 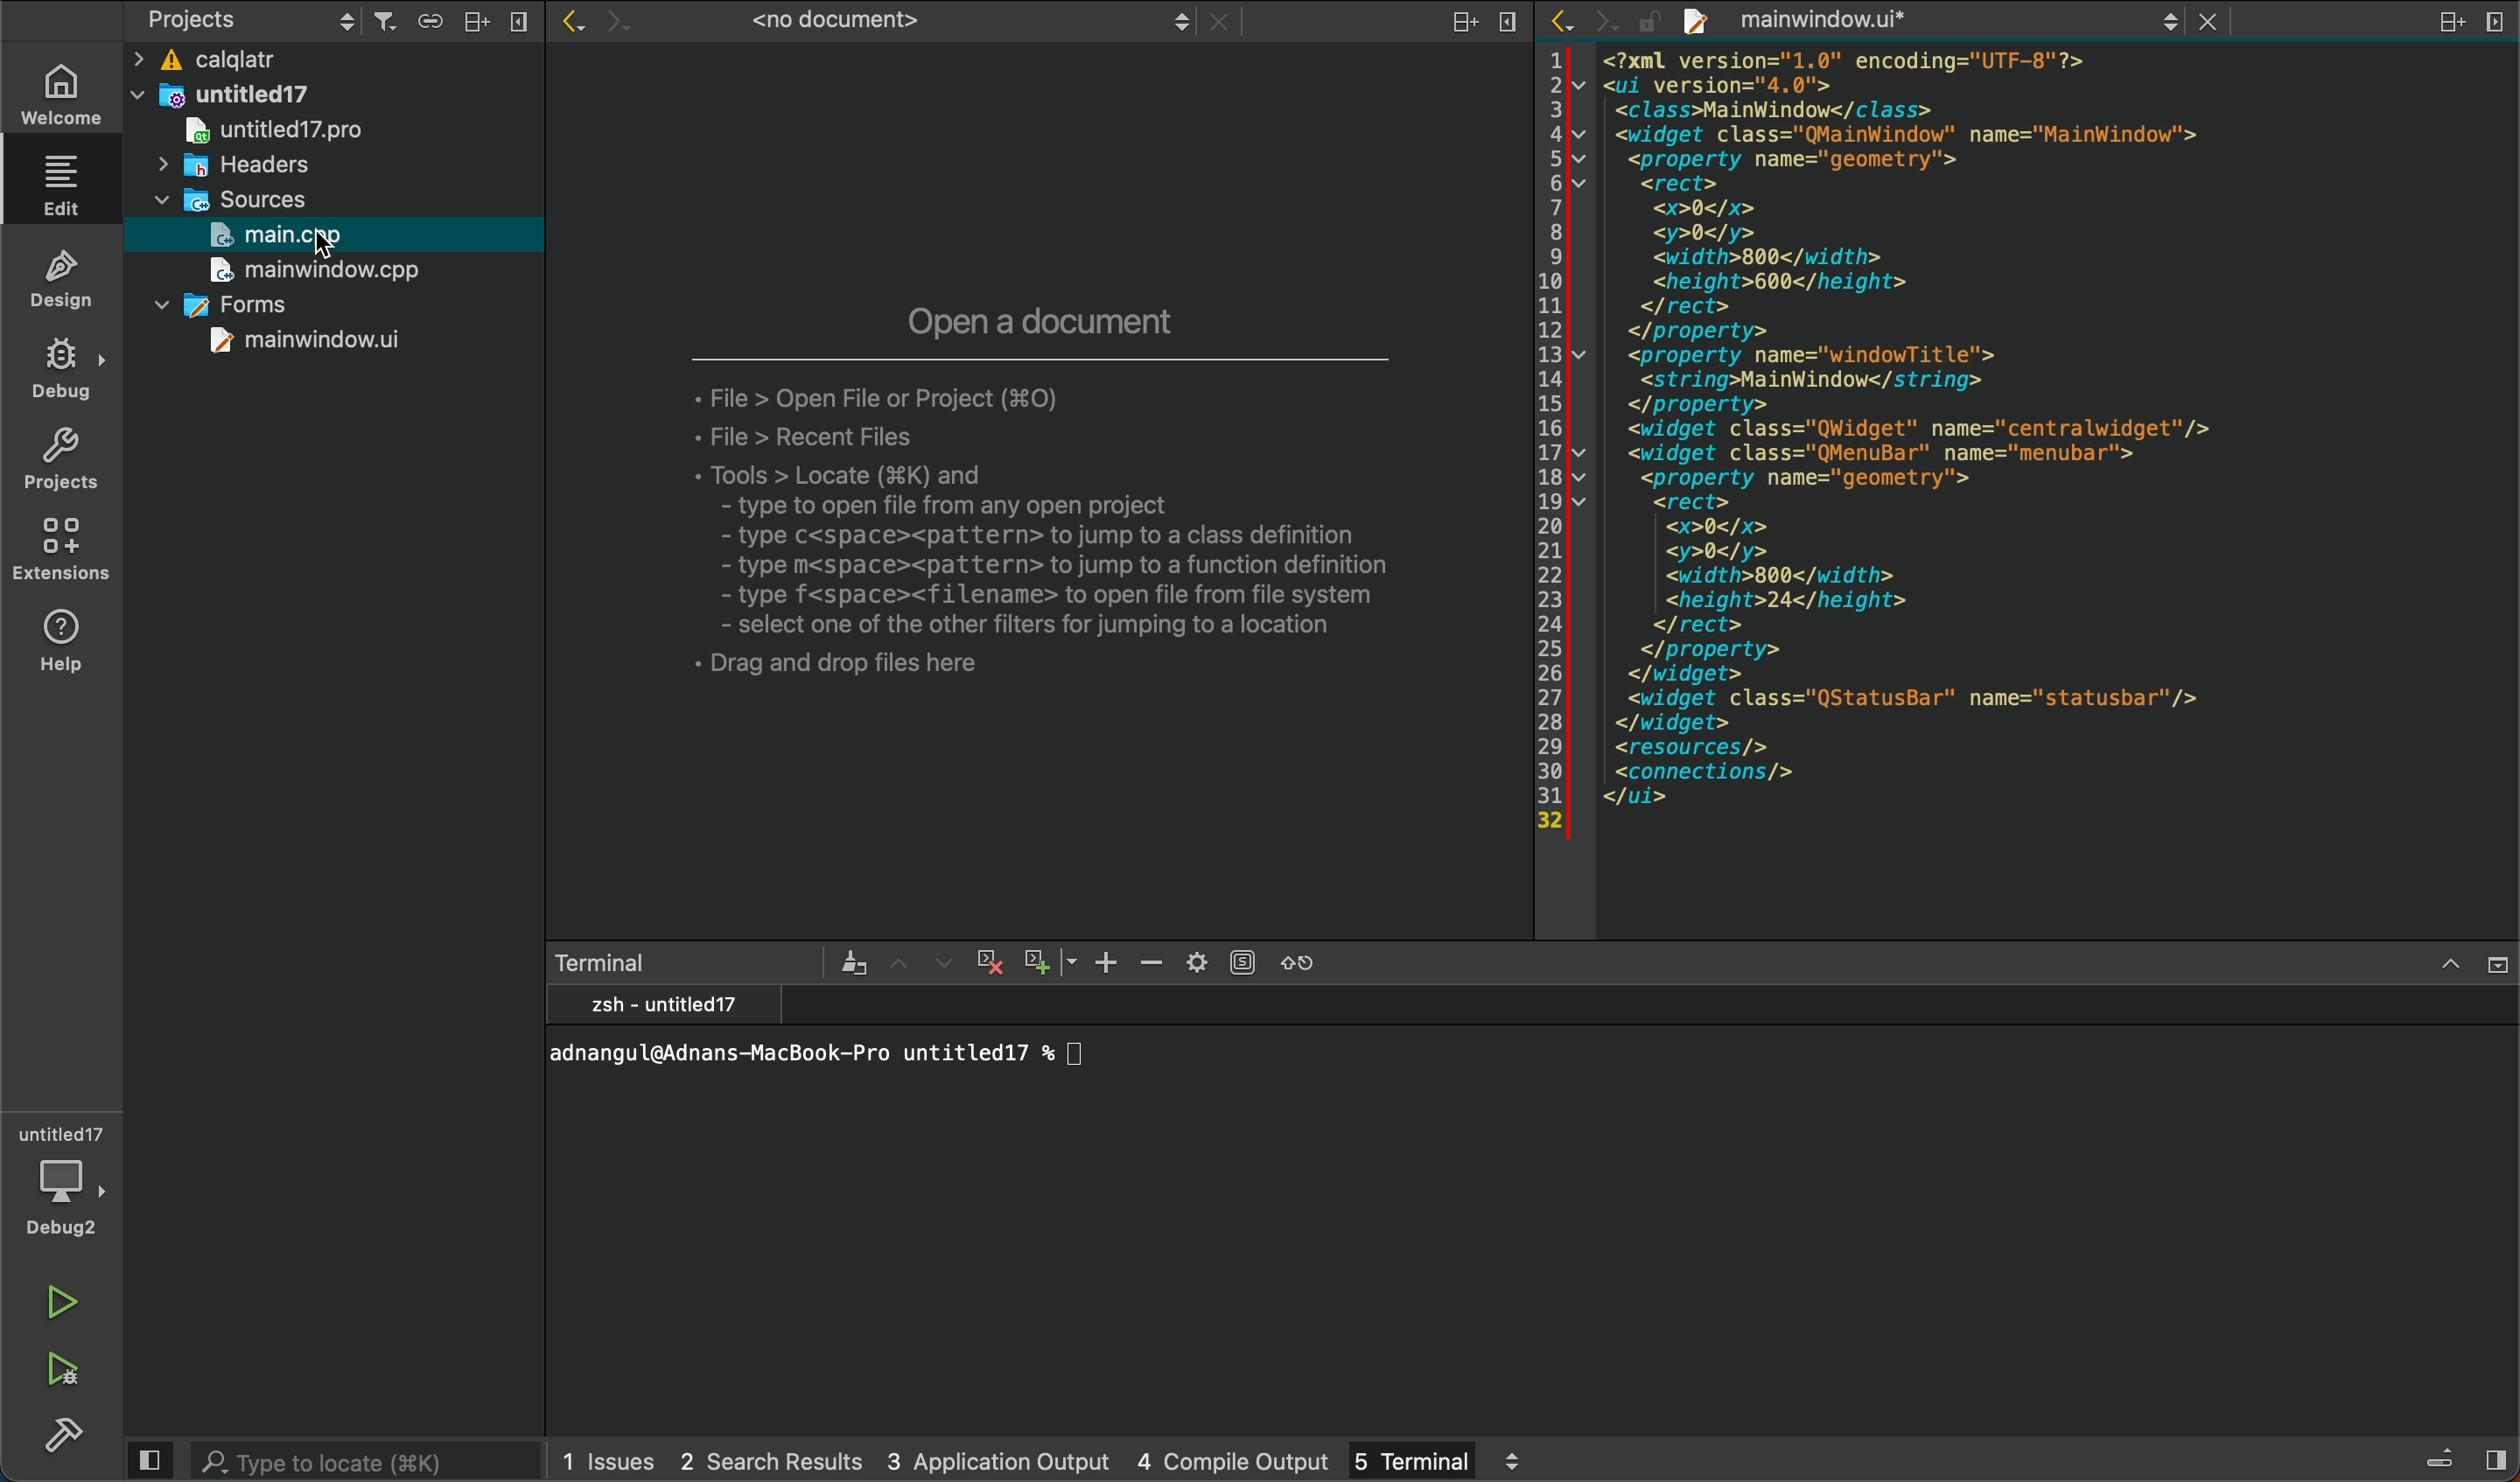 I want to click on maximize, so click(x=2450, y=966).